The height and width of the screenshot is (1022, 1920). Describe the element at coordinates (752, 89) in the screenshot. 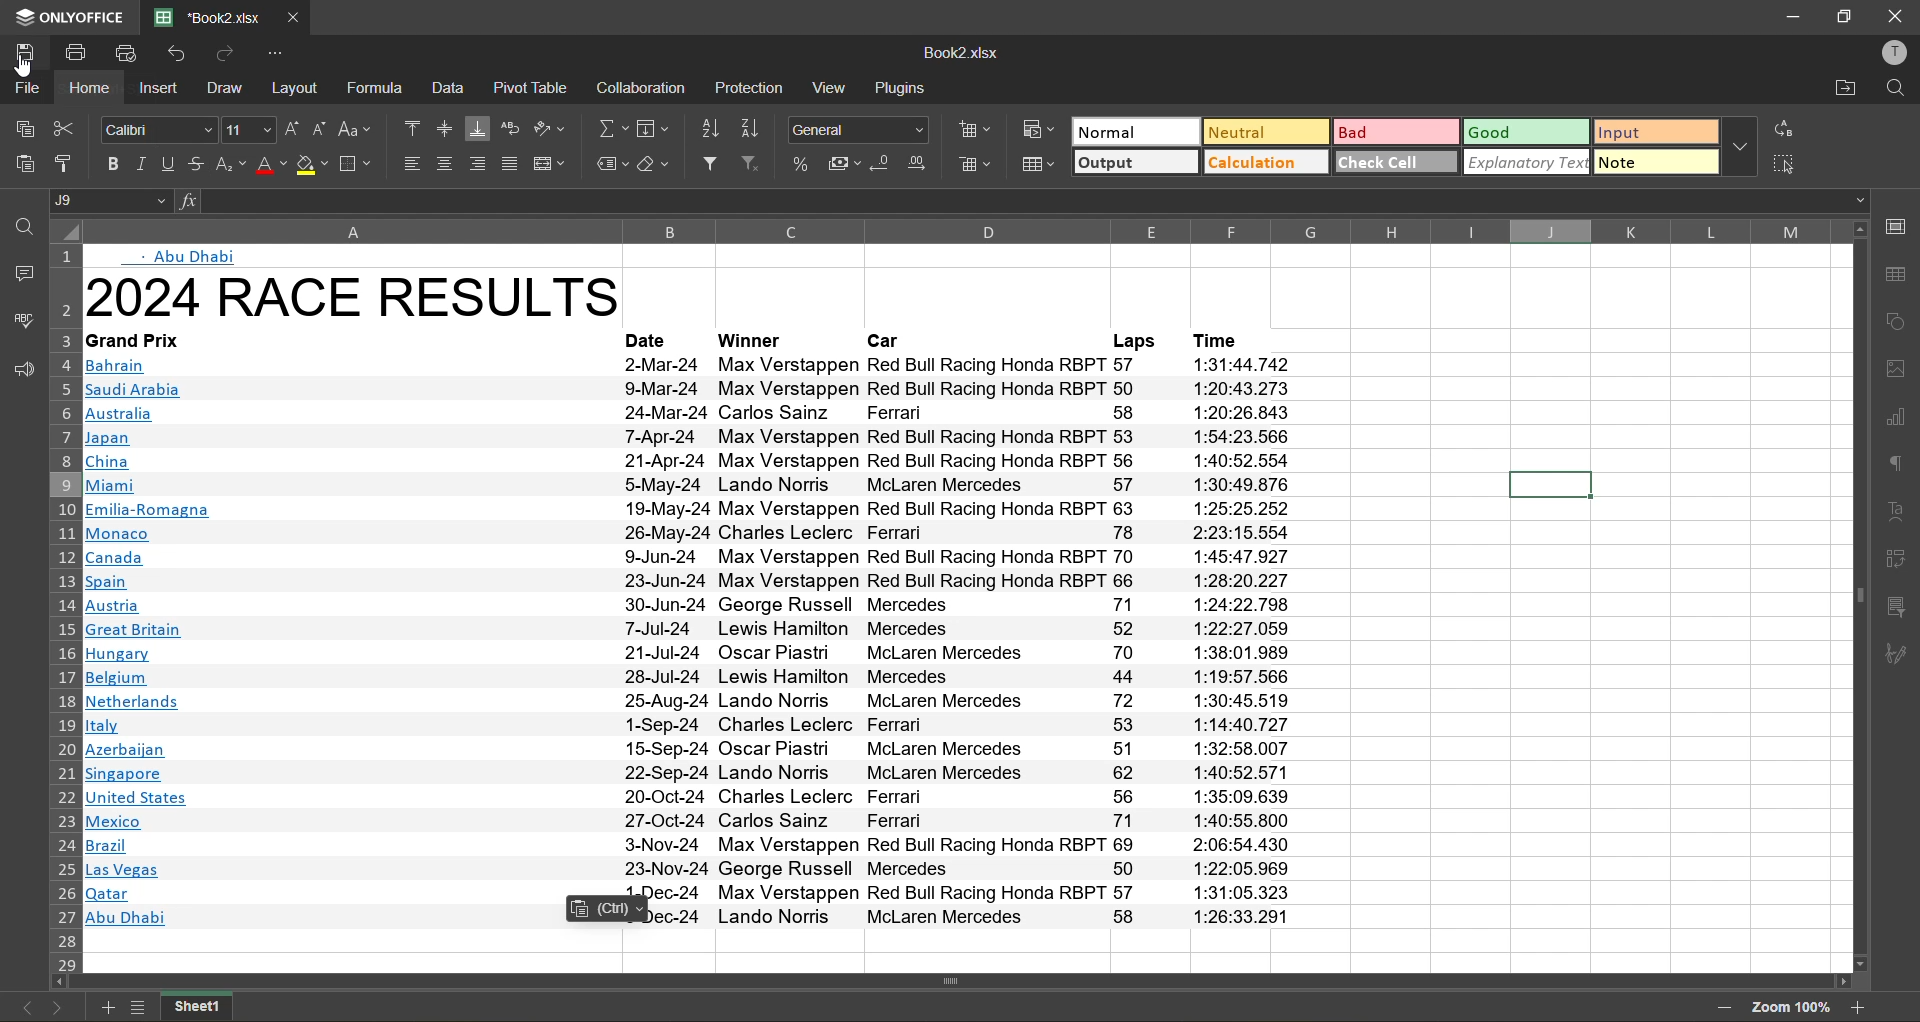

I see `protection` at that location.